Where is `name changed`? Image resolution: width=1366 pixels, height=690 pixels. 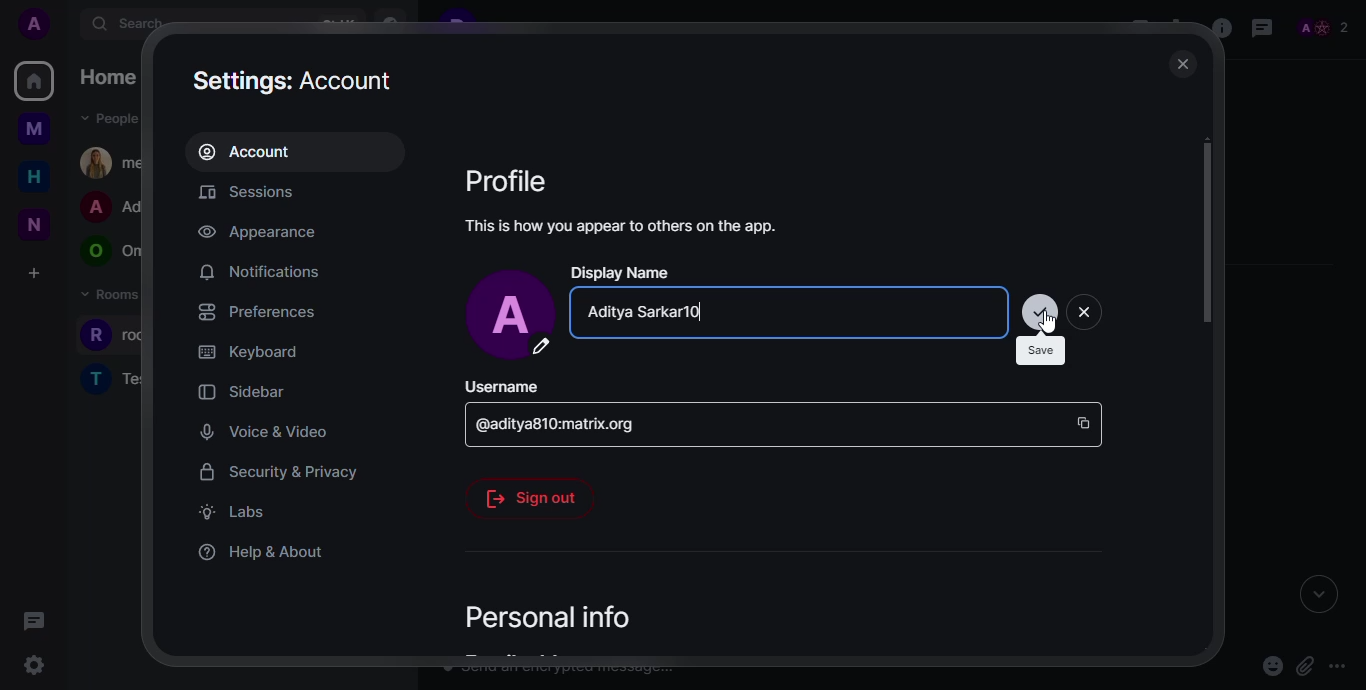
name changed is located at coordinates (651, 313).